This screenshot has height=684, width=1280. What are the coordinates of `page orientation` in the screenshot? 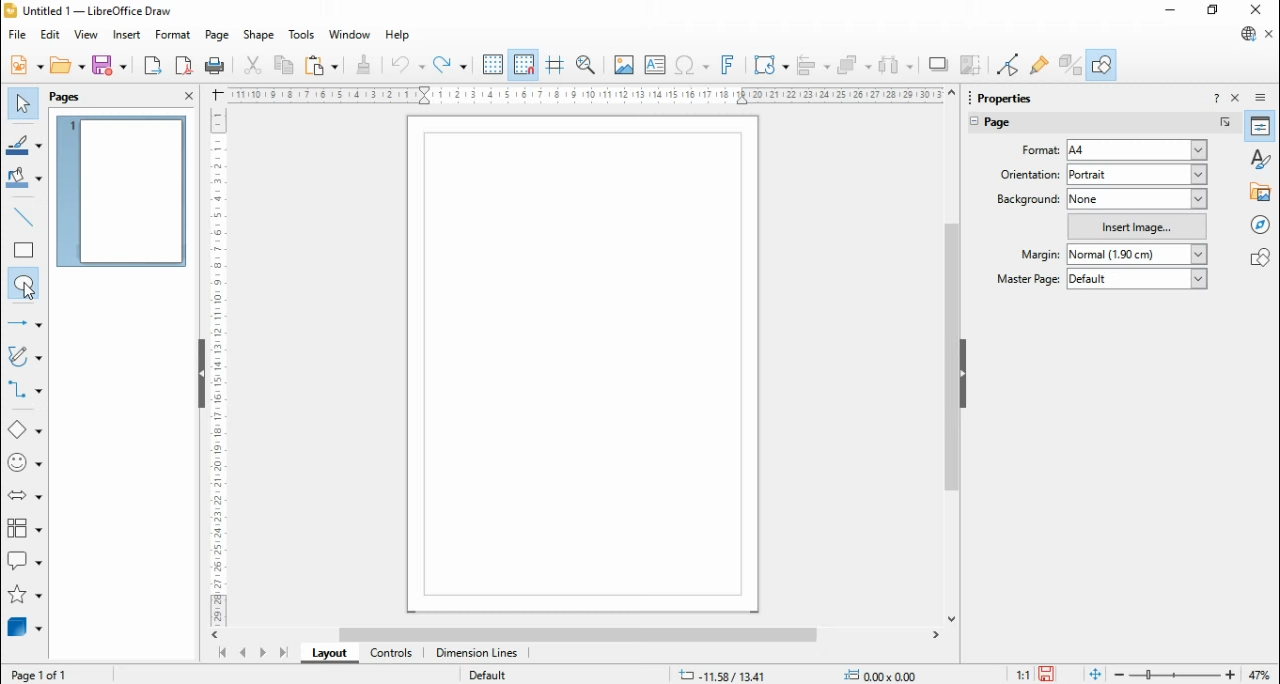 It's located at (1028, 173).